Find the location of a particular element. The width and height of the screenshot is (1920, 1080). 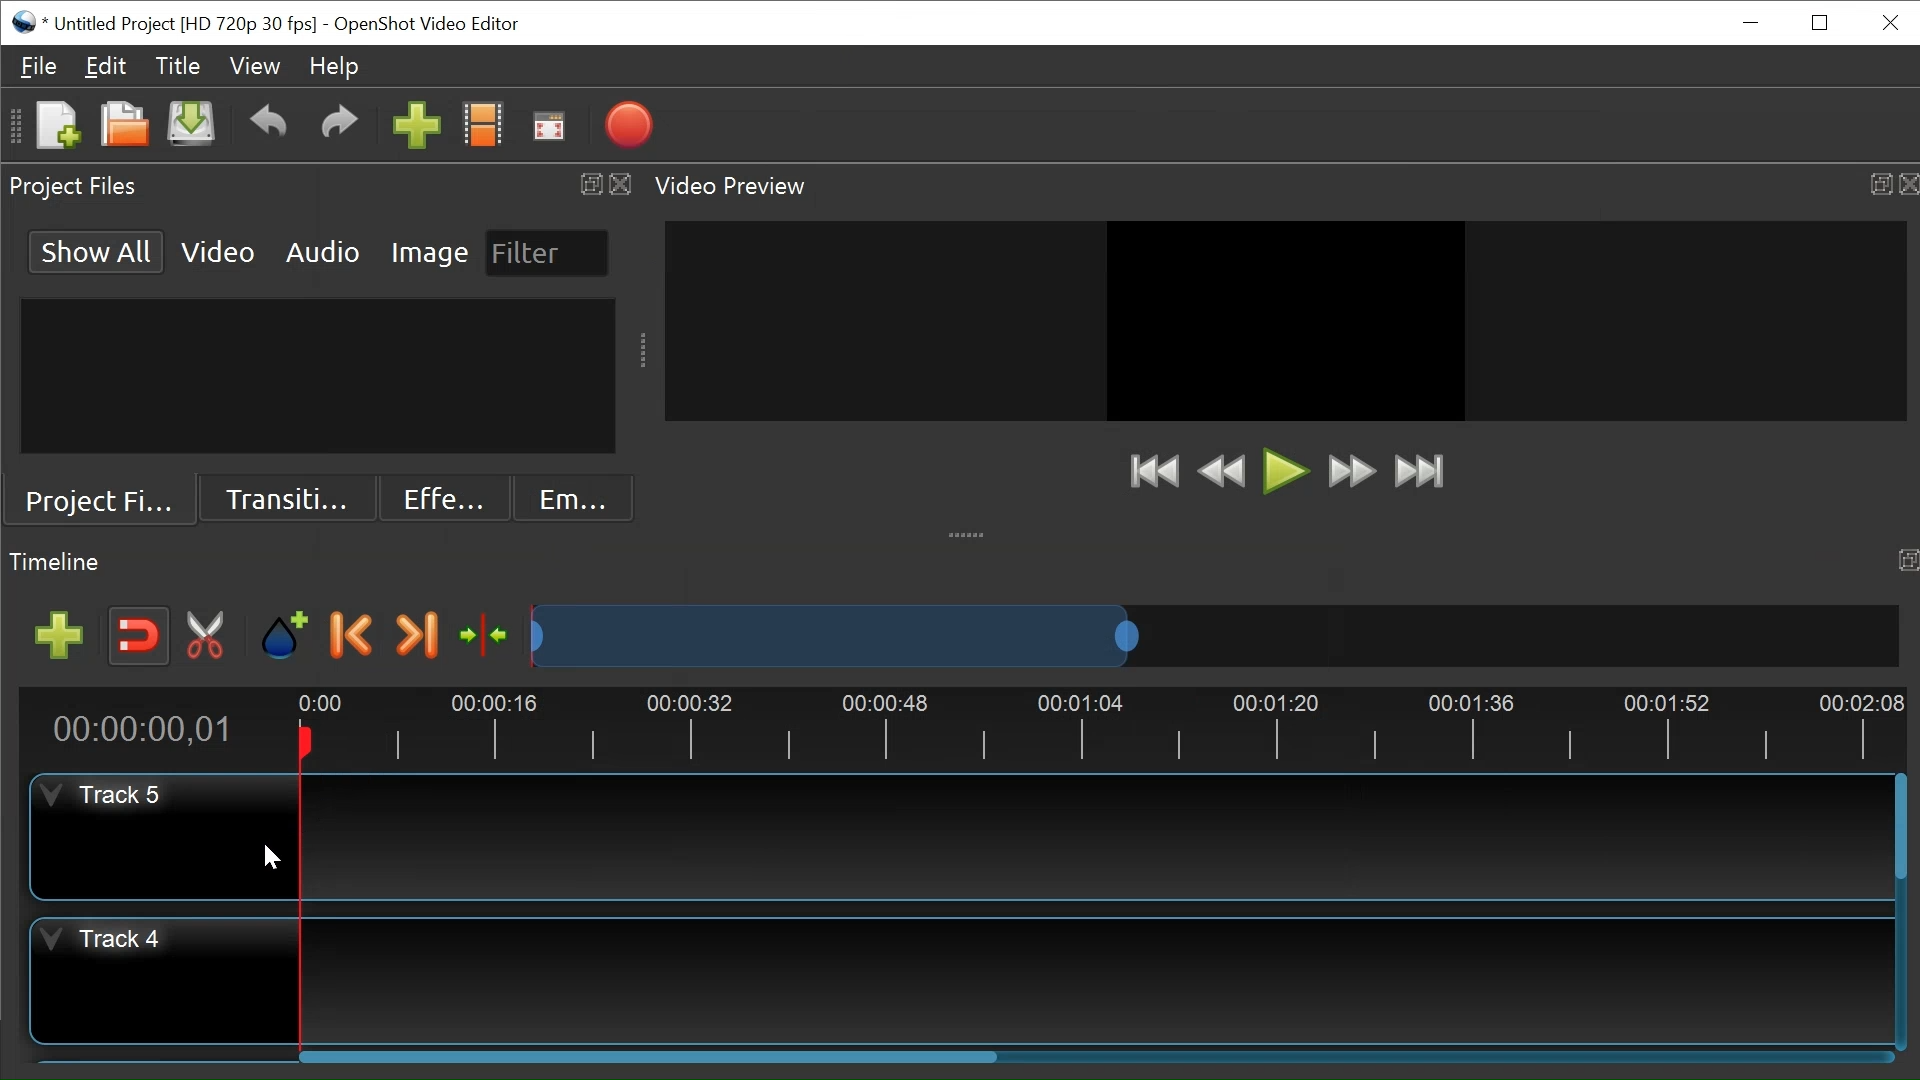

Fullscreen is located at coordinates (547, 127).